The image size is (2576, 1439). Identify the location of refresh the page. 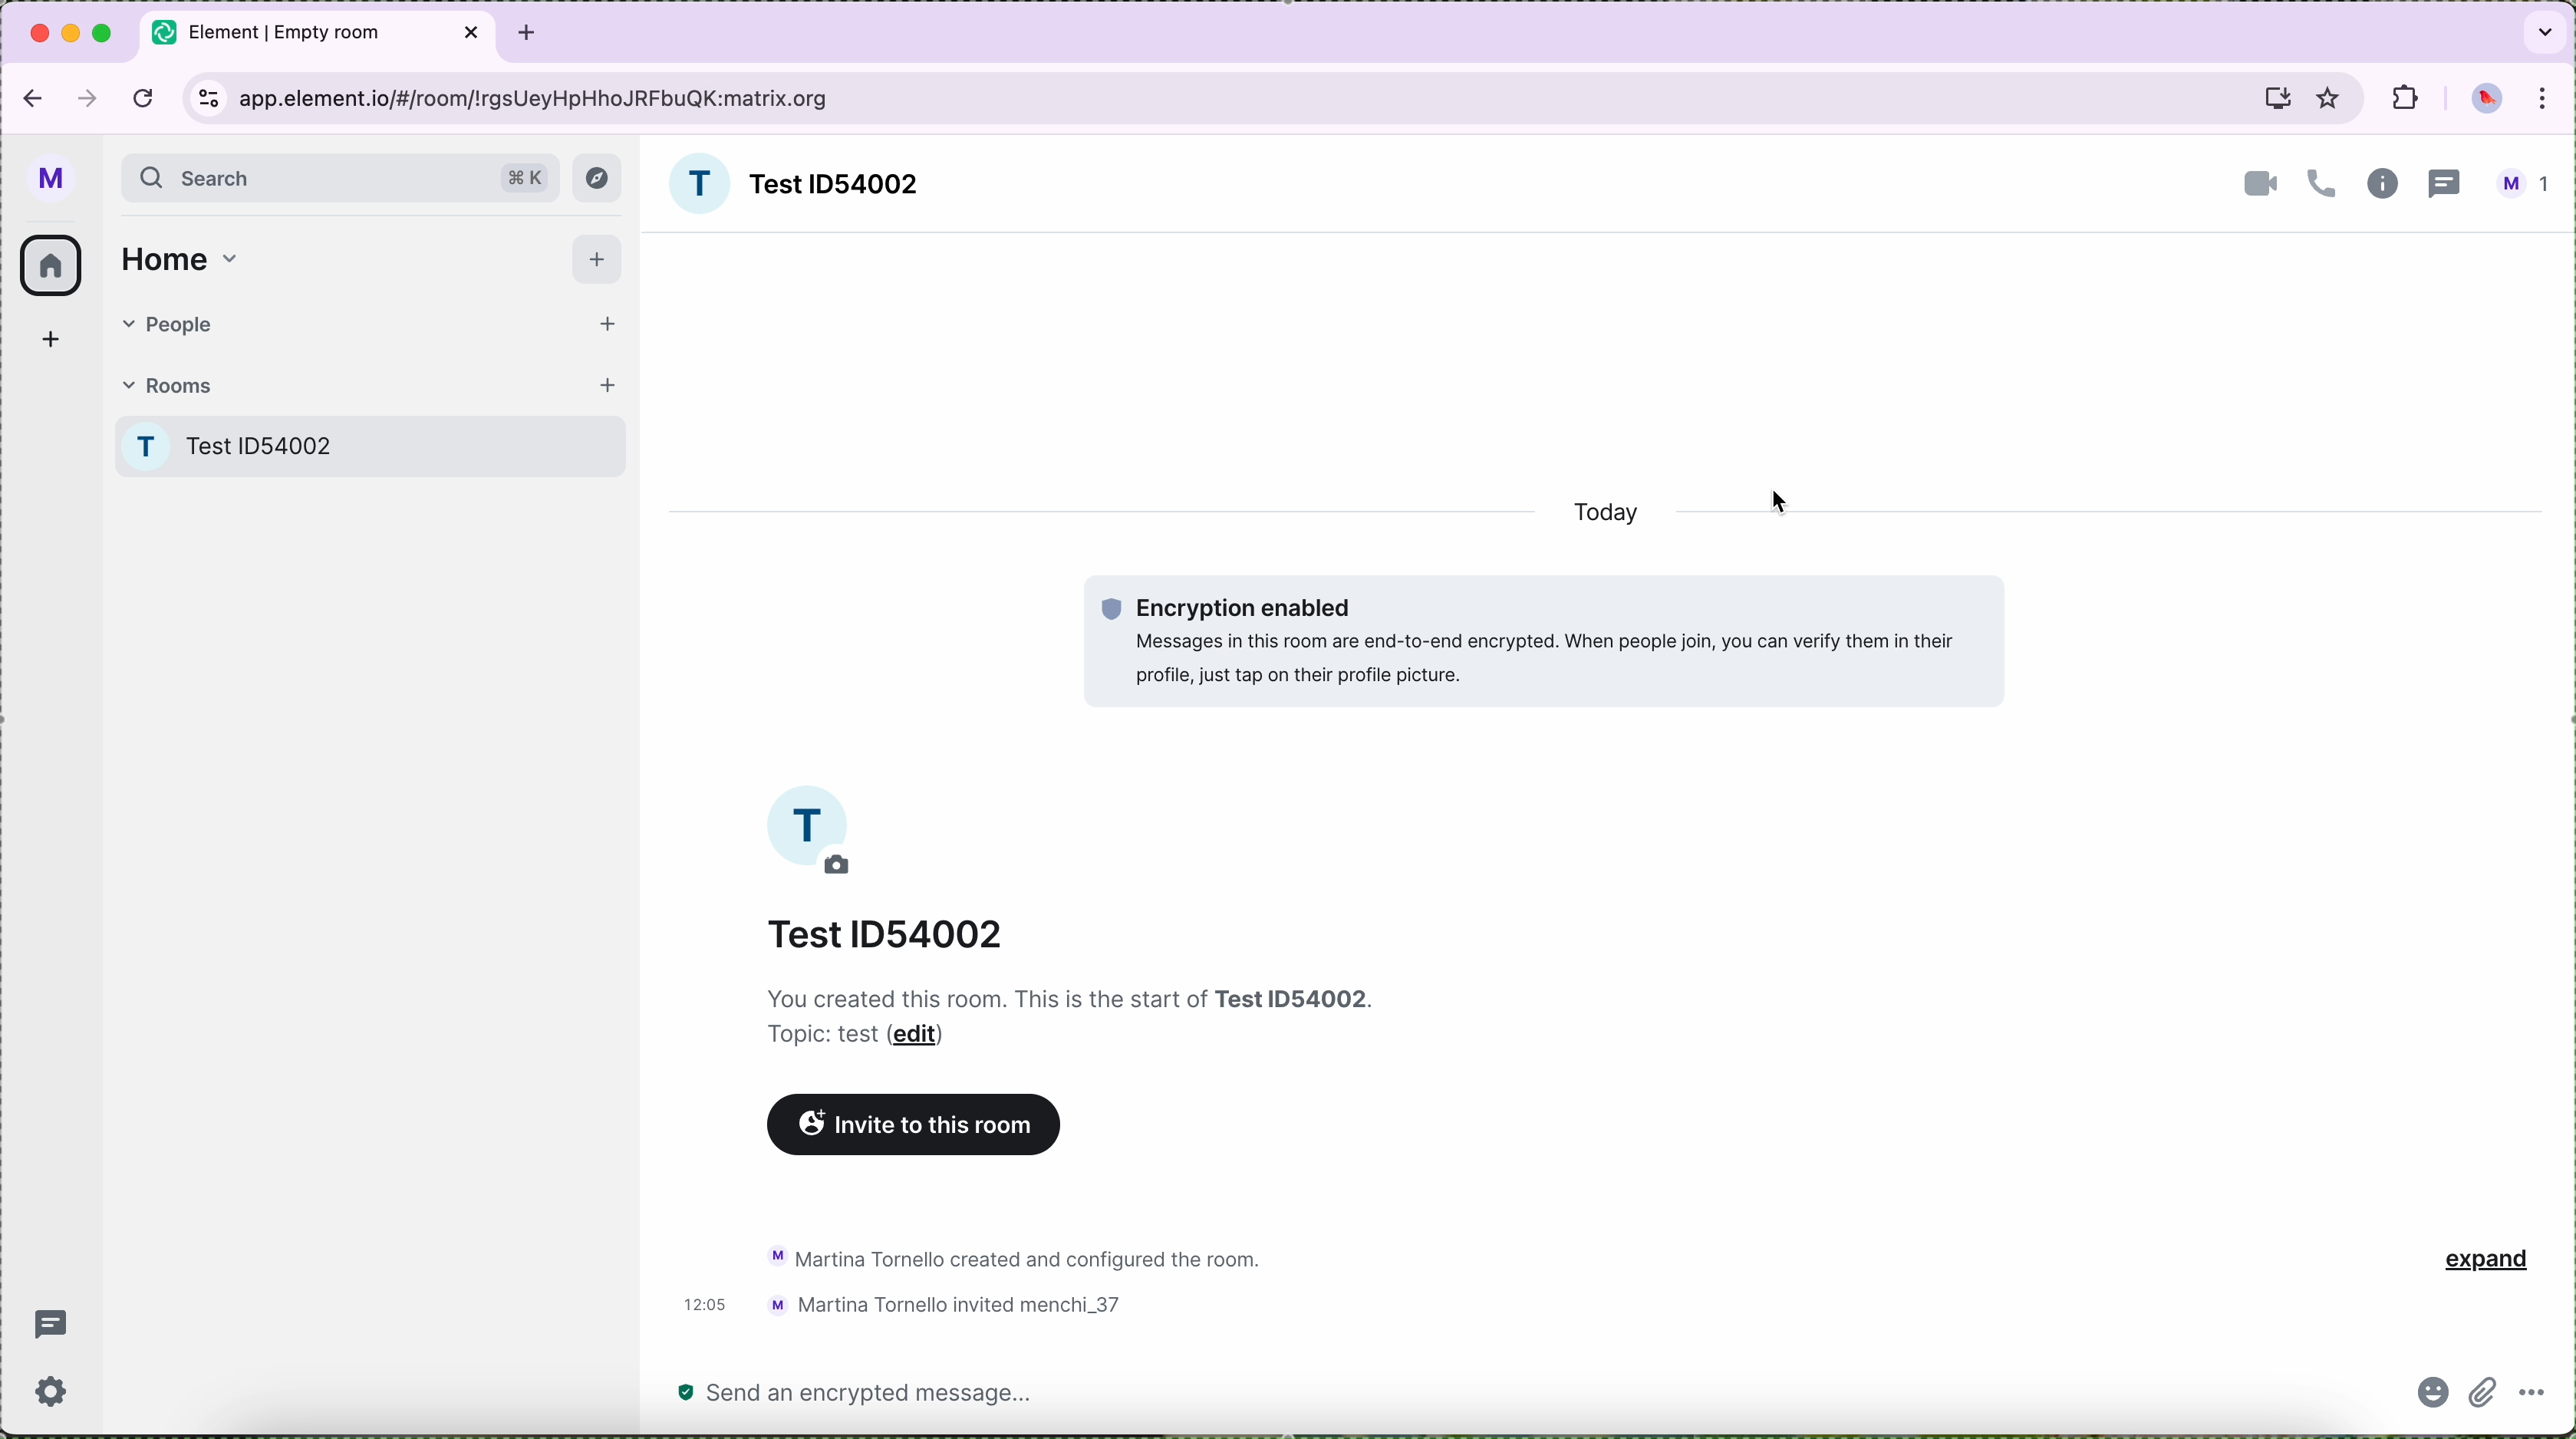
(144, 97).